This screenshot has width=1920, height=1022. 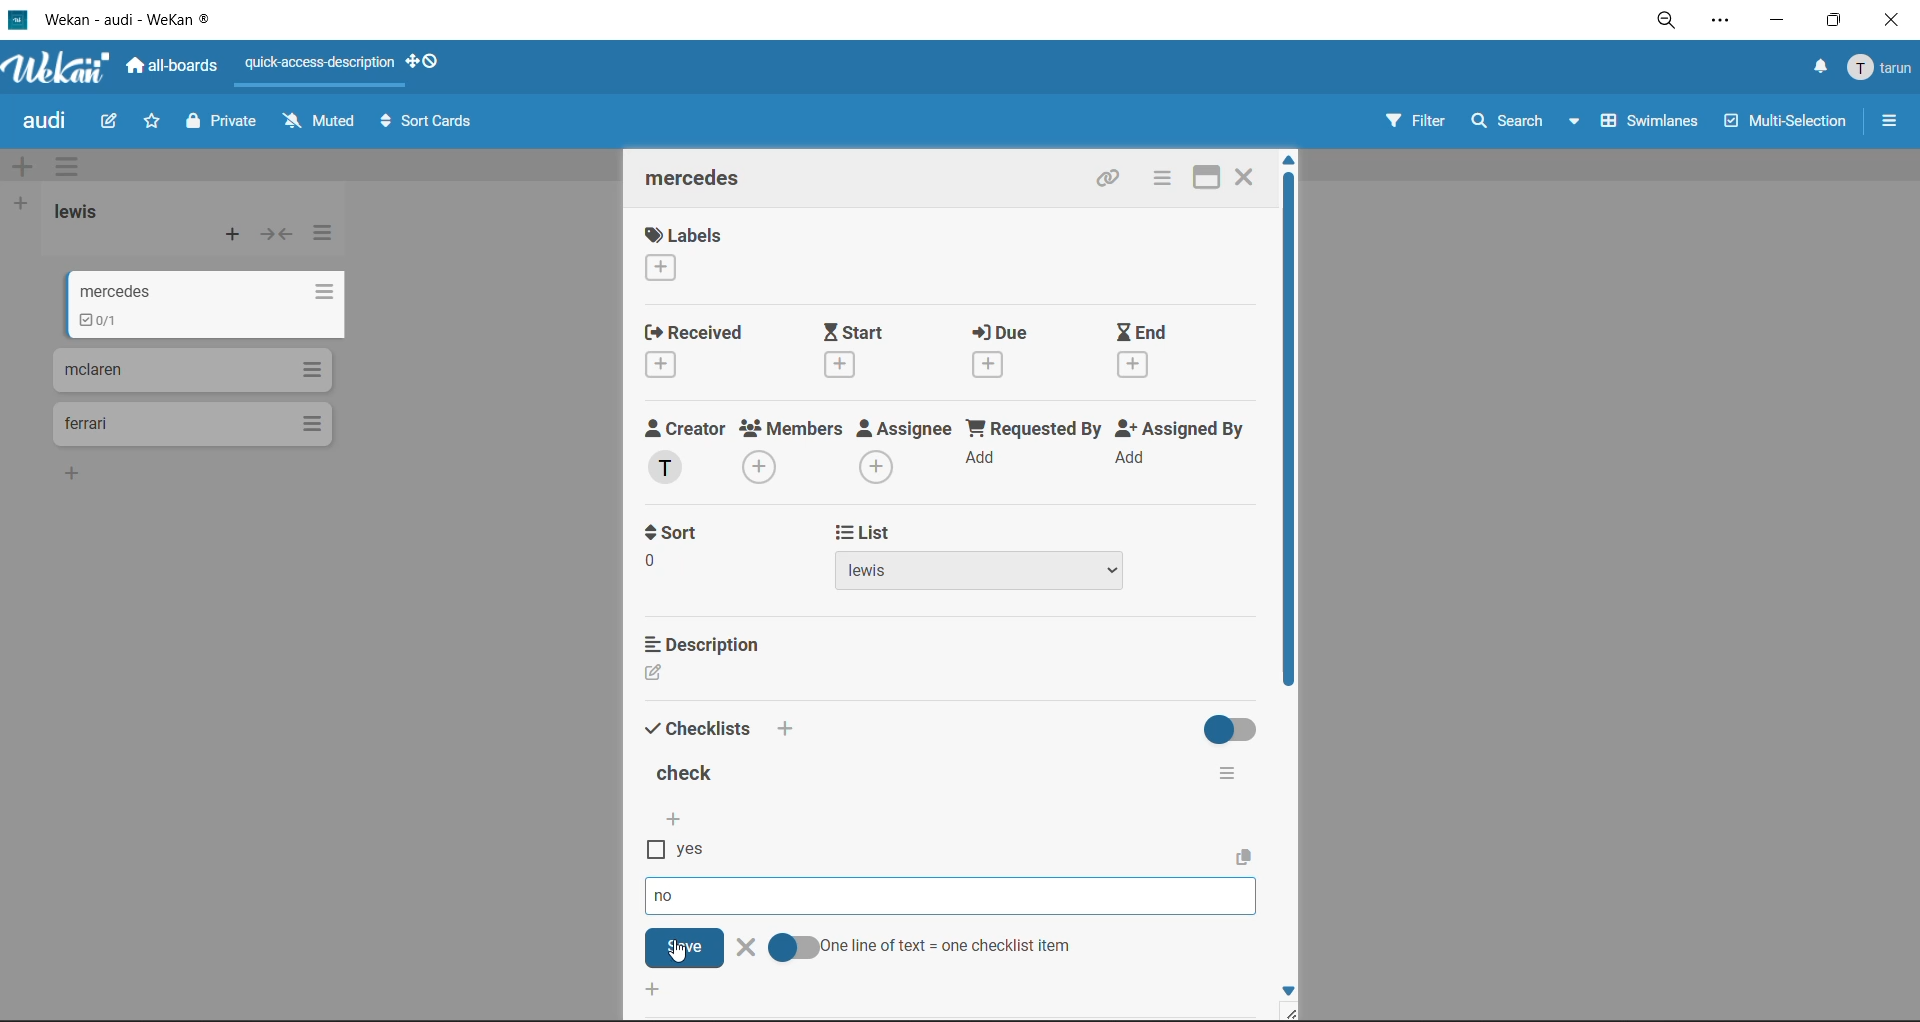 I want to click on add list, so click(x=22, y=204).